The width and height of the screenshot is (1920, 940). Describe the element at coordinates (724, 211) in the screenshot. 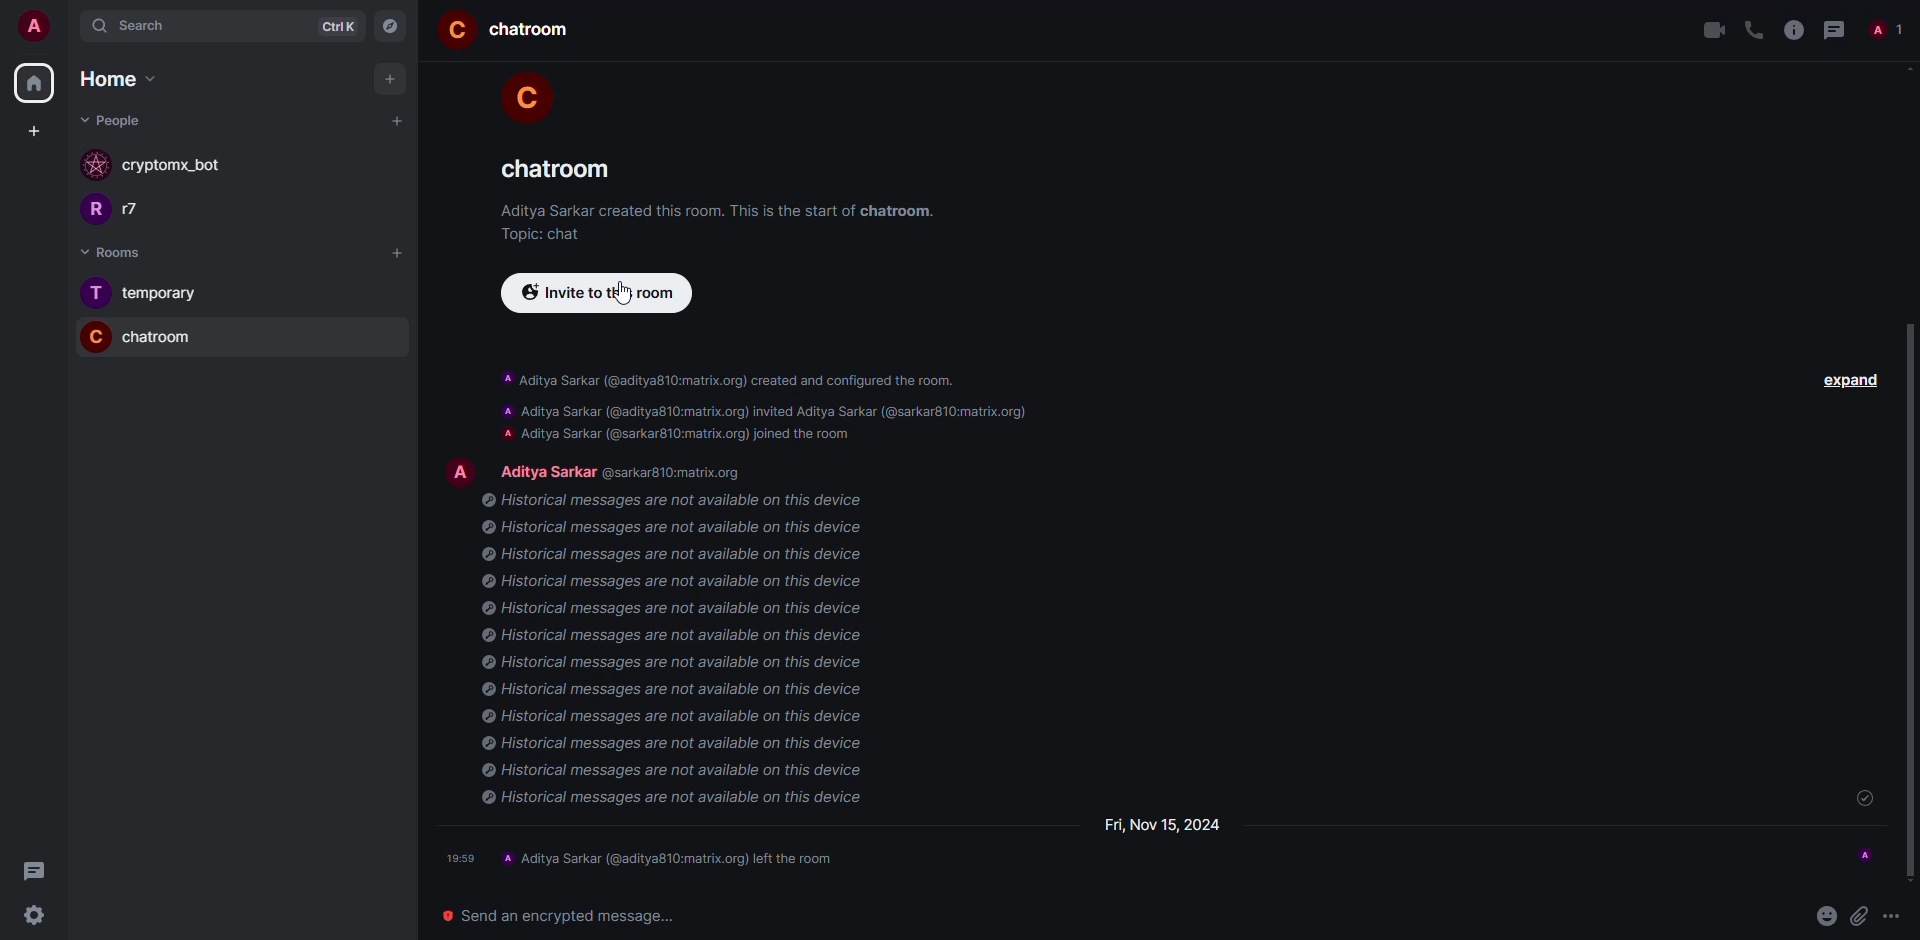

I see `info` at that location.